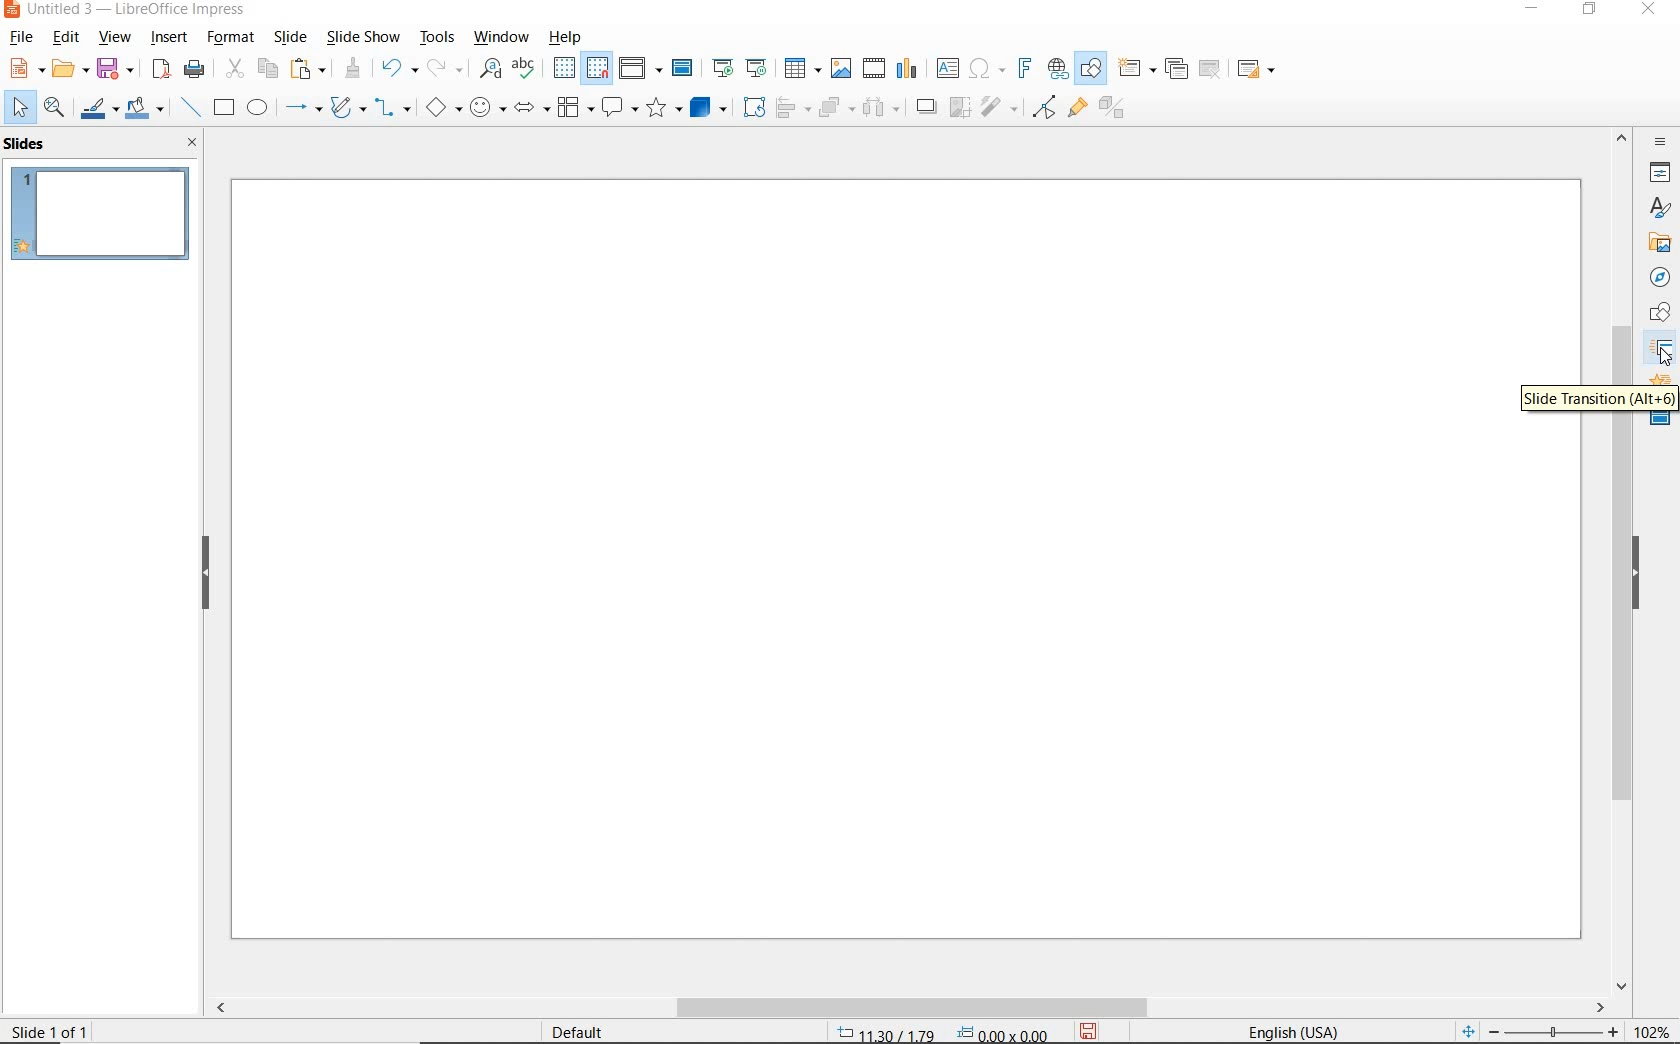  I want to click on SCROLLBAR, so click(906, 1007).